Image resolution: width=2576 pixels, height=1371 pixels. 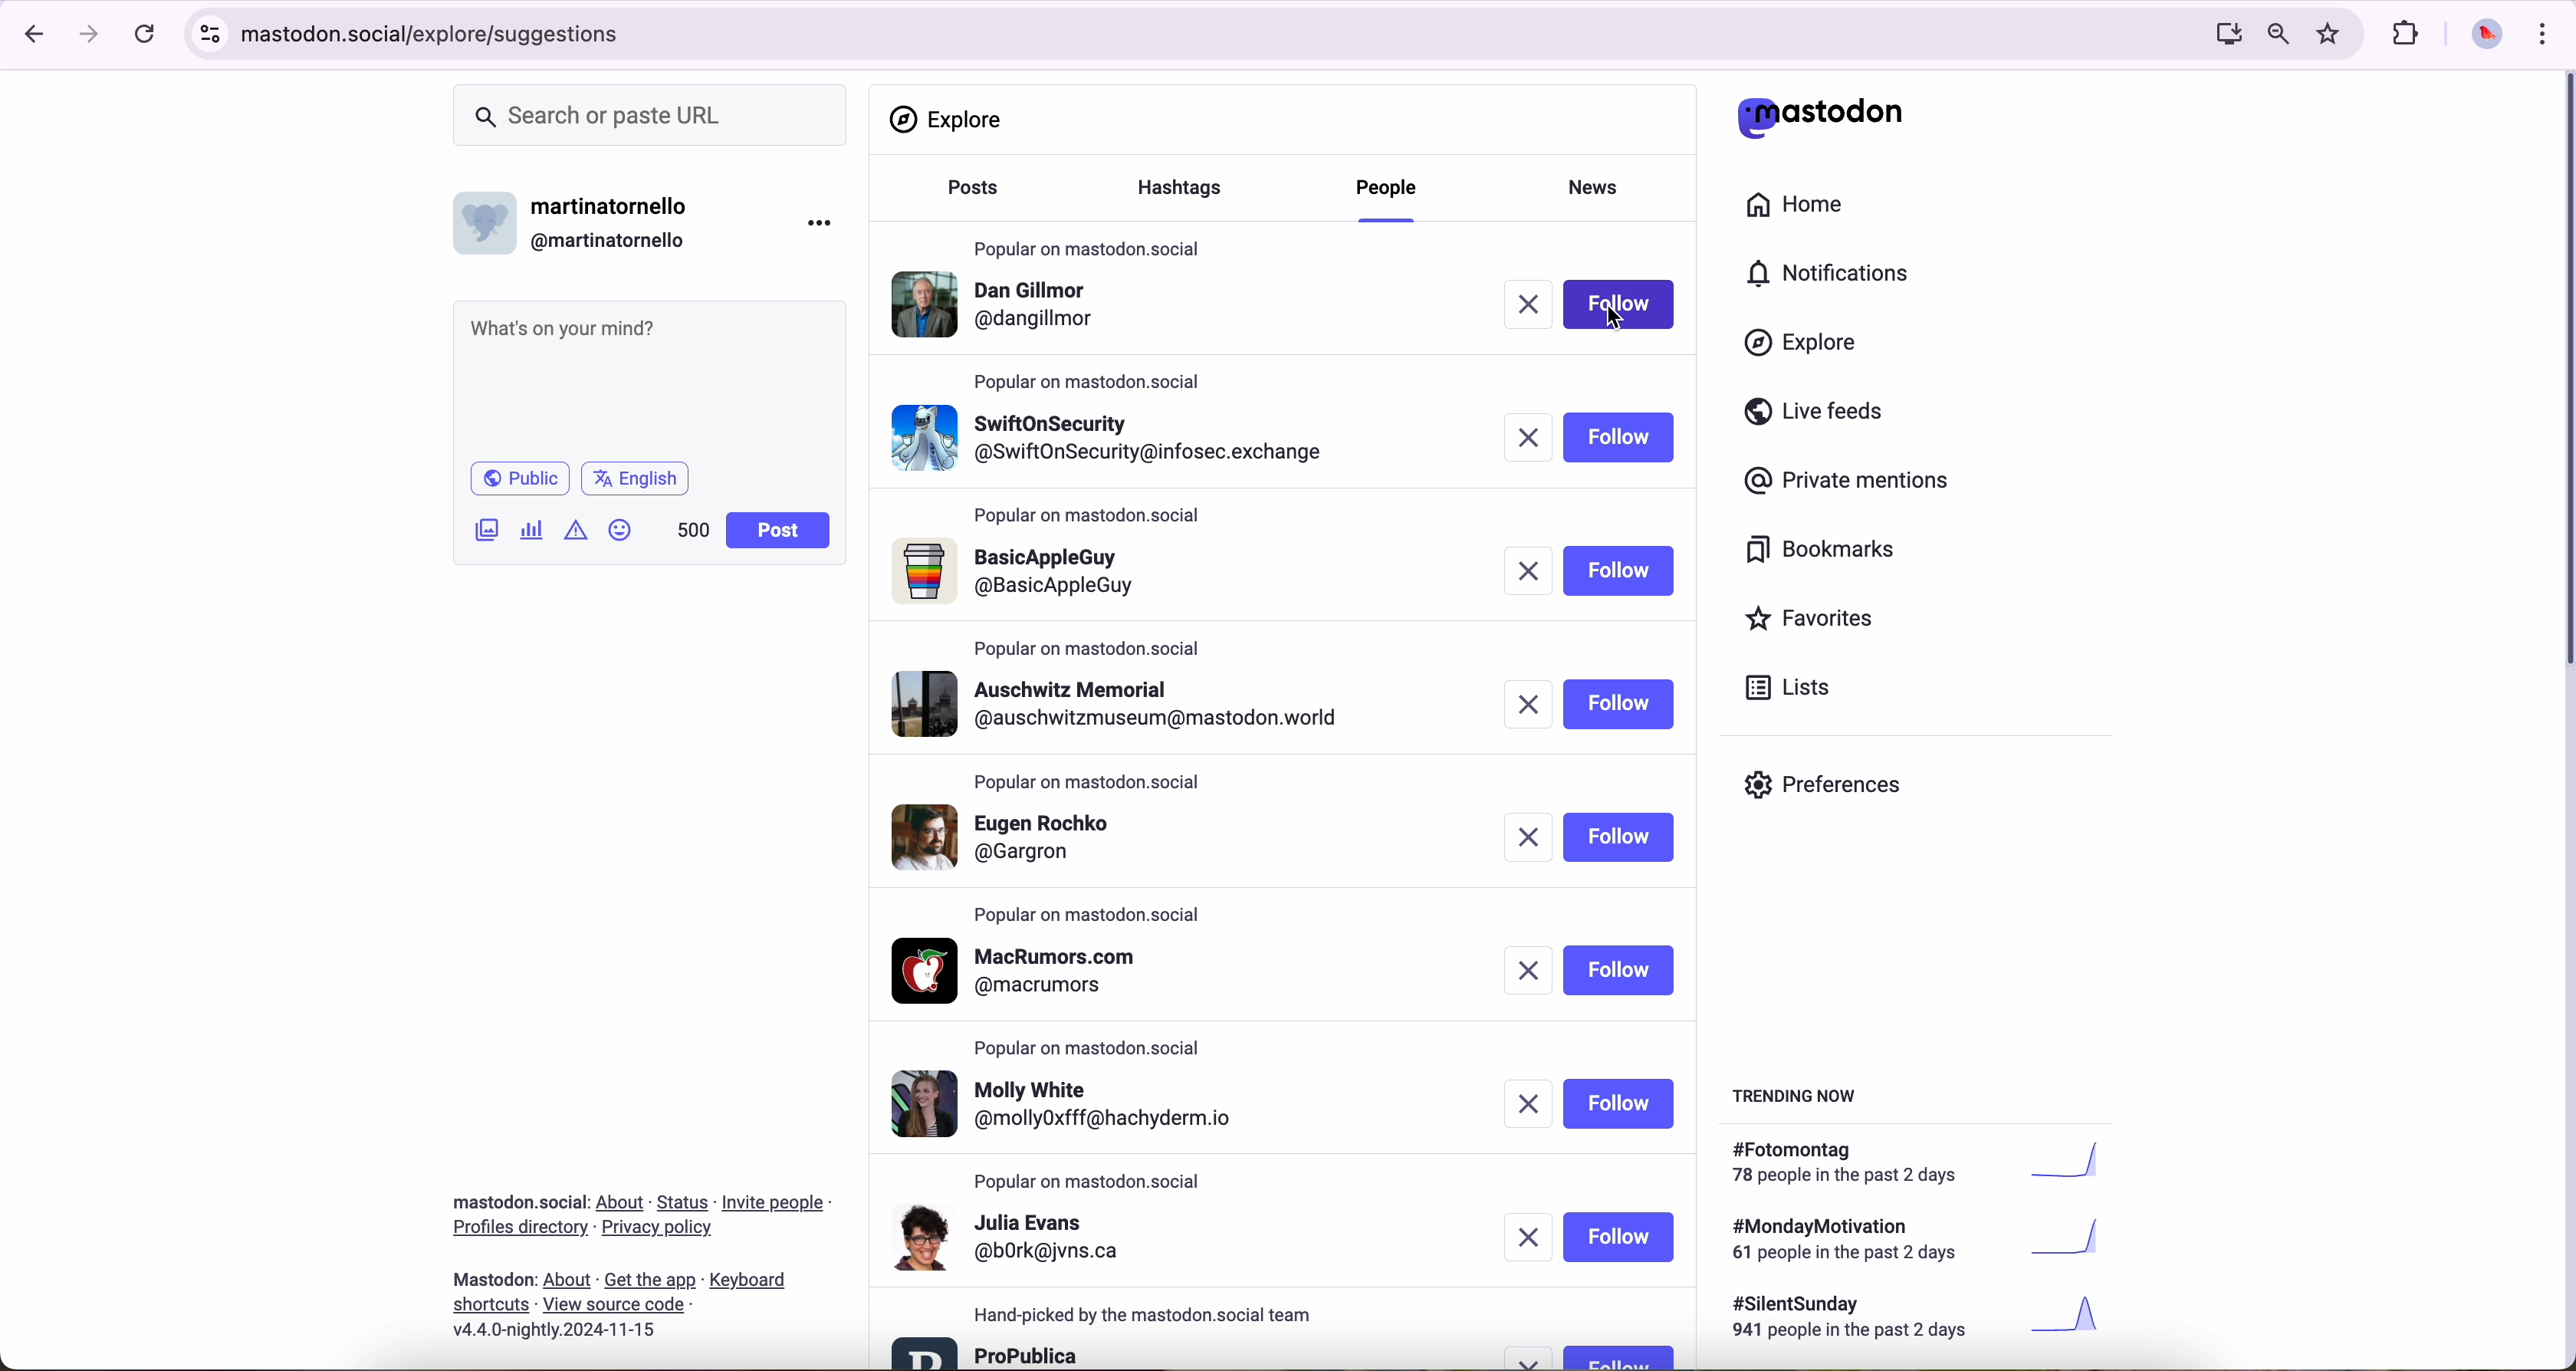 I want to click on hand-picked by the mastodon.social, so click(x=1156, y=1315).